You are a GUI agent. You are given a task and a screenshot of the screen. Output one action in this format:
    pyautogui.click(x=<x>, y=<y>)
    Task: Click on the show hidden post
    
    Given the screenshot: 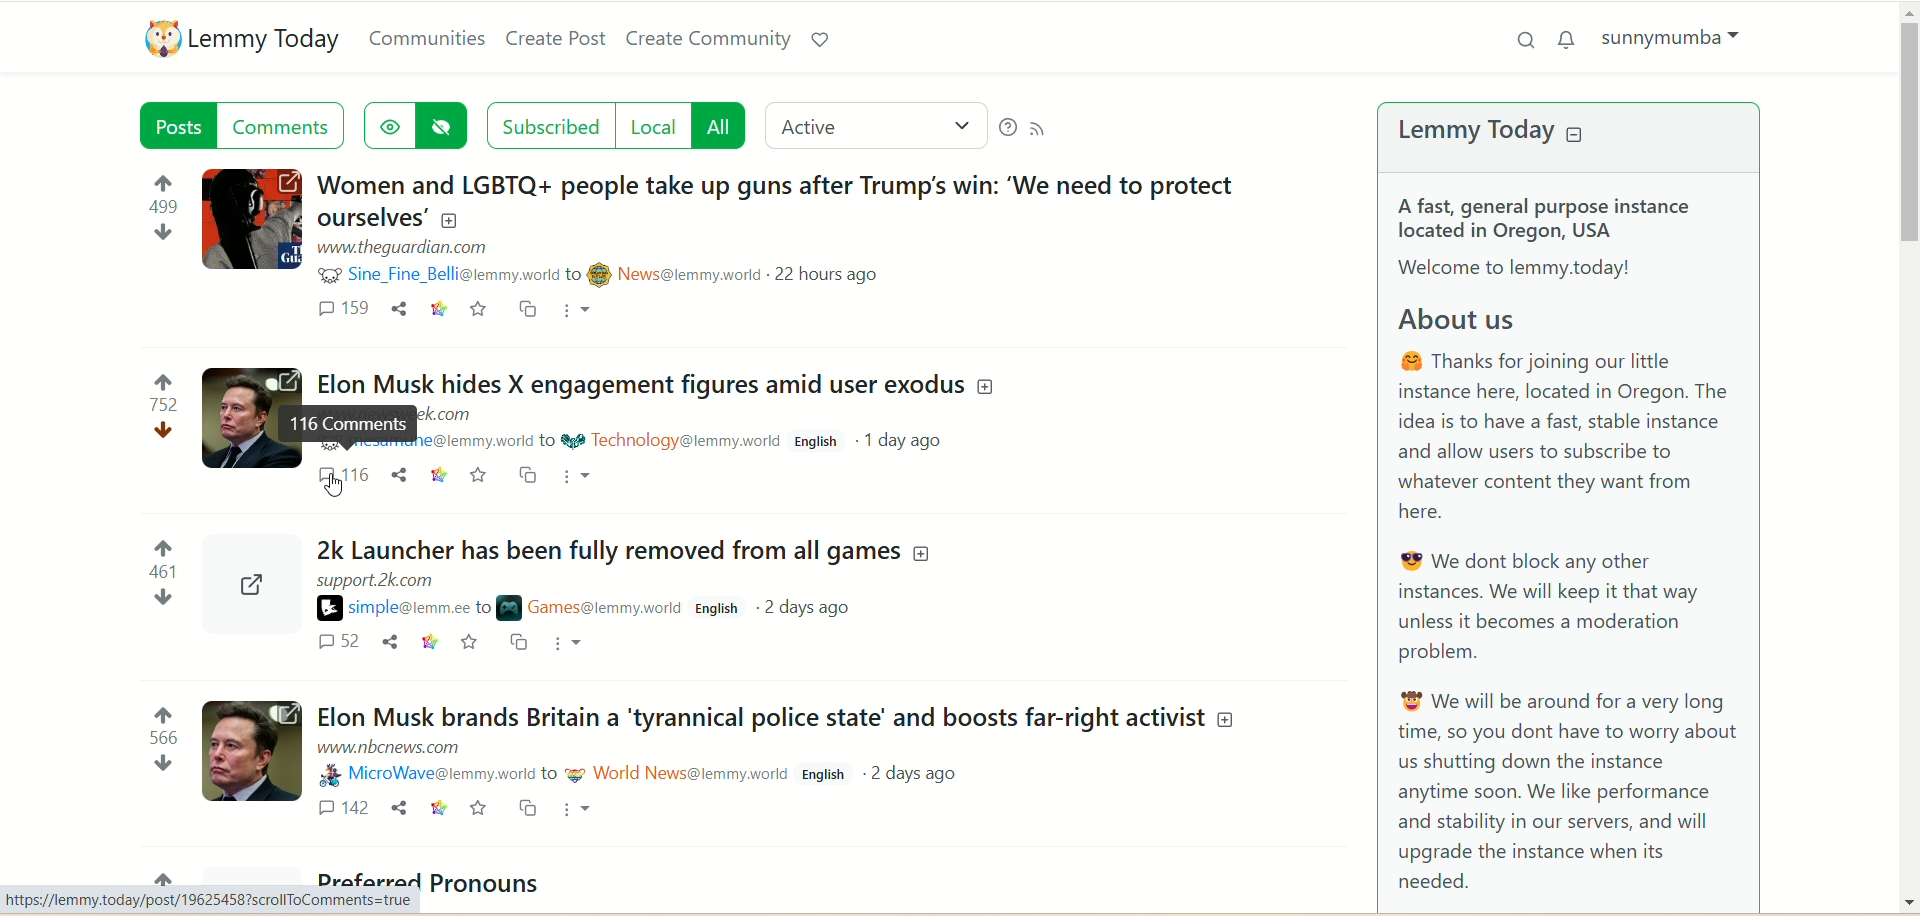 What is the action you would take?
    pyautogui.click(x=388, y=126)
    